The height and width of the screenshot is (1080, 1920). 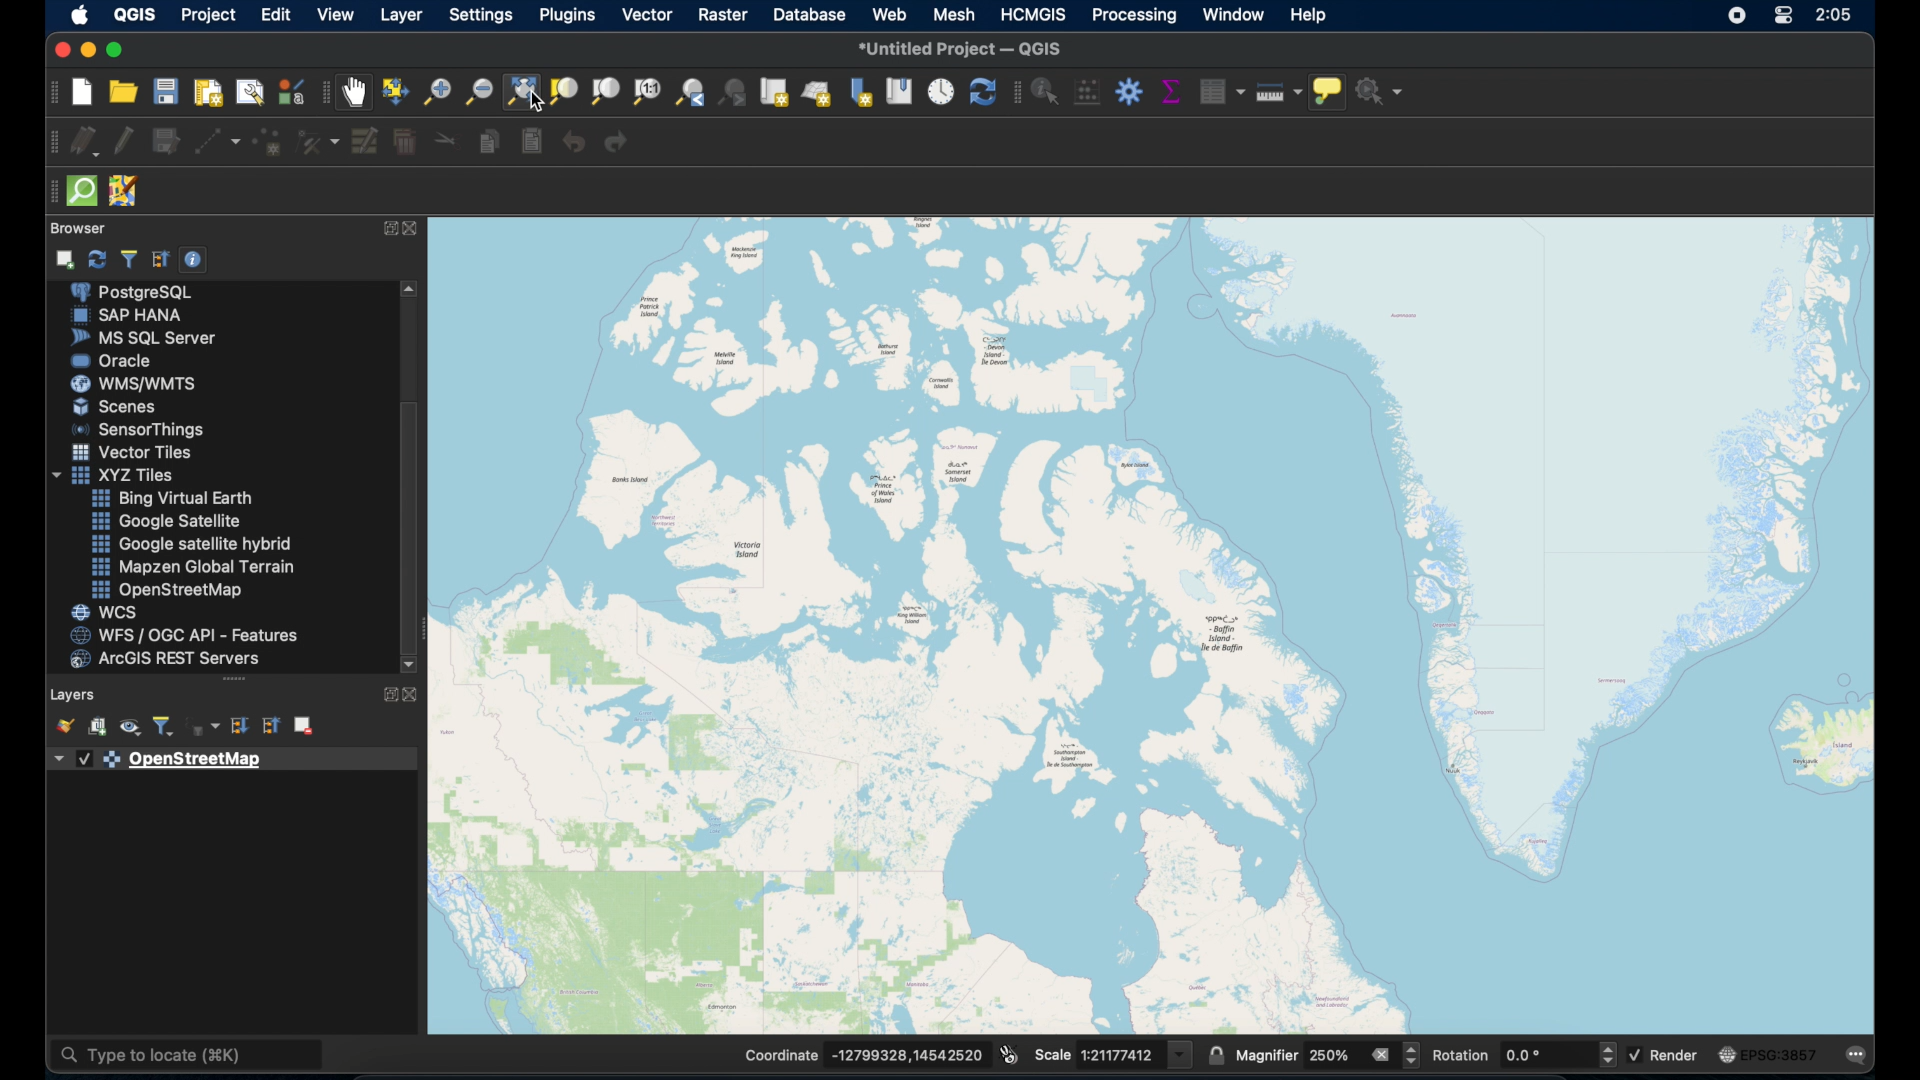 What do you see at coordinates (1279, 93) in the screenshot?
I see `measure line` at bounding box center [1279, 93].